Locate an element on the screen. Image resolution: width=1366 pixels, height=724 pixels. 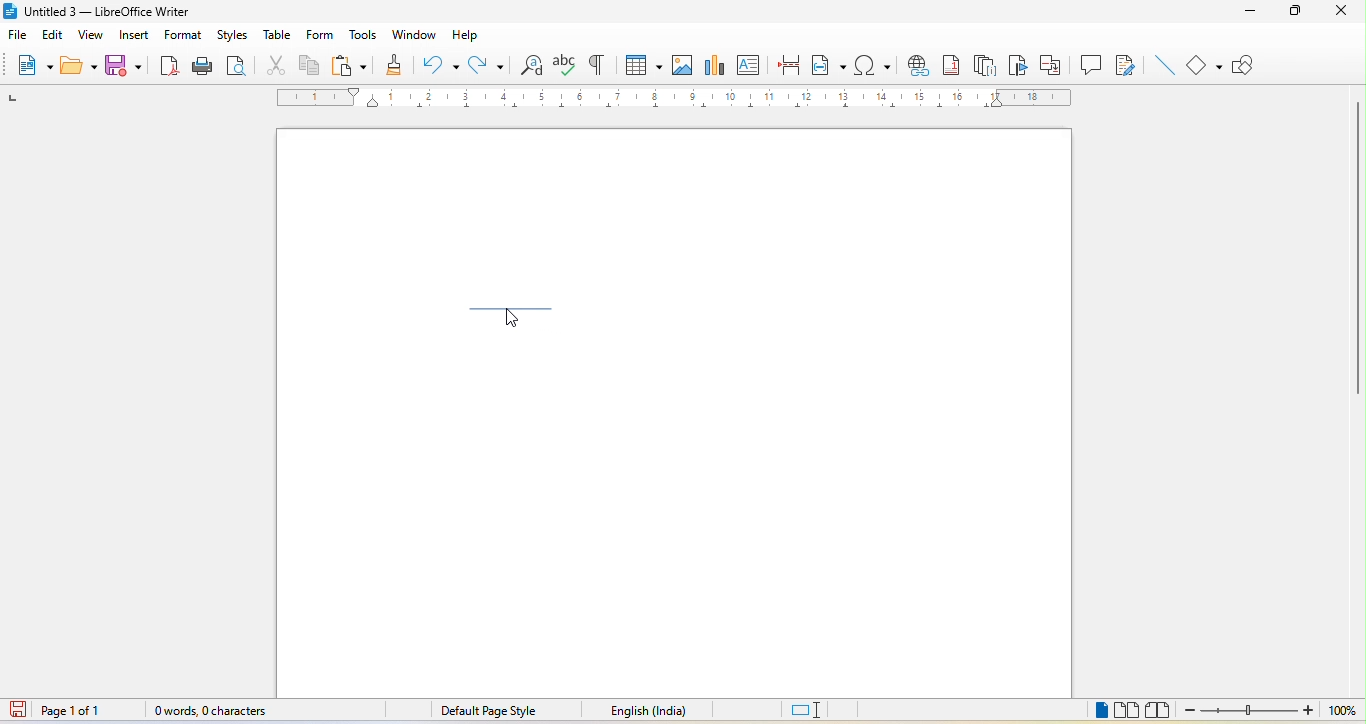
cross reference is located at coordinates (1051, 65).